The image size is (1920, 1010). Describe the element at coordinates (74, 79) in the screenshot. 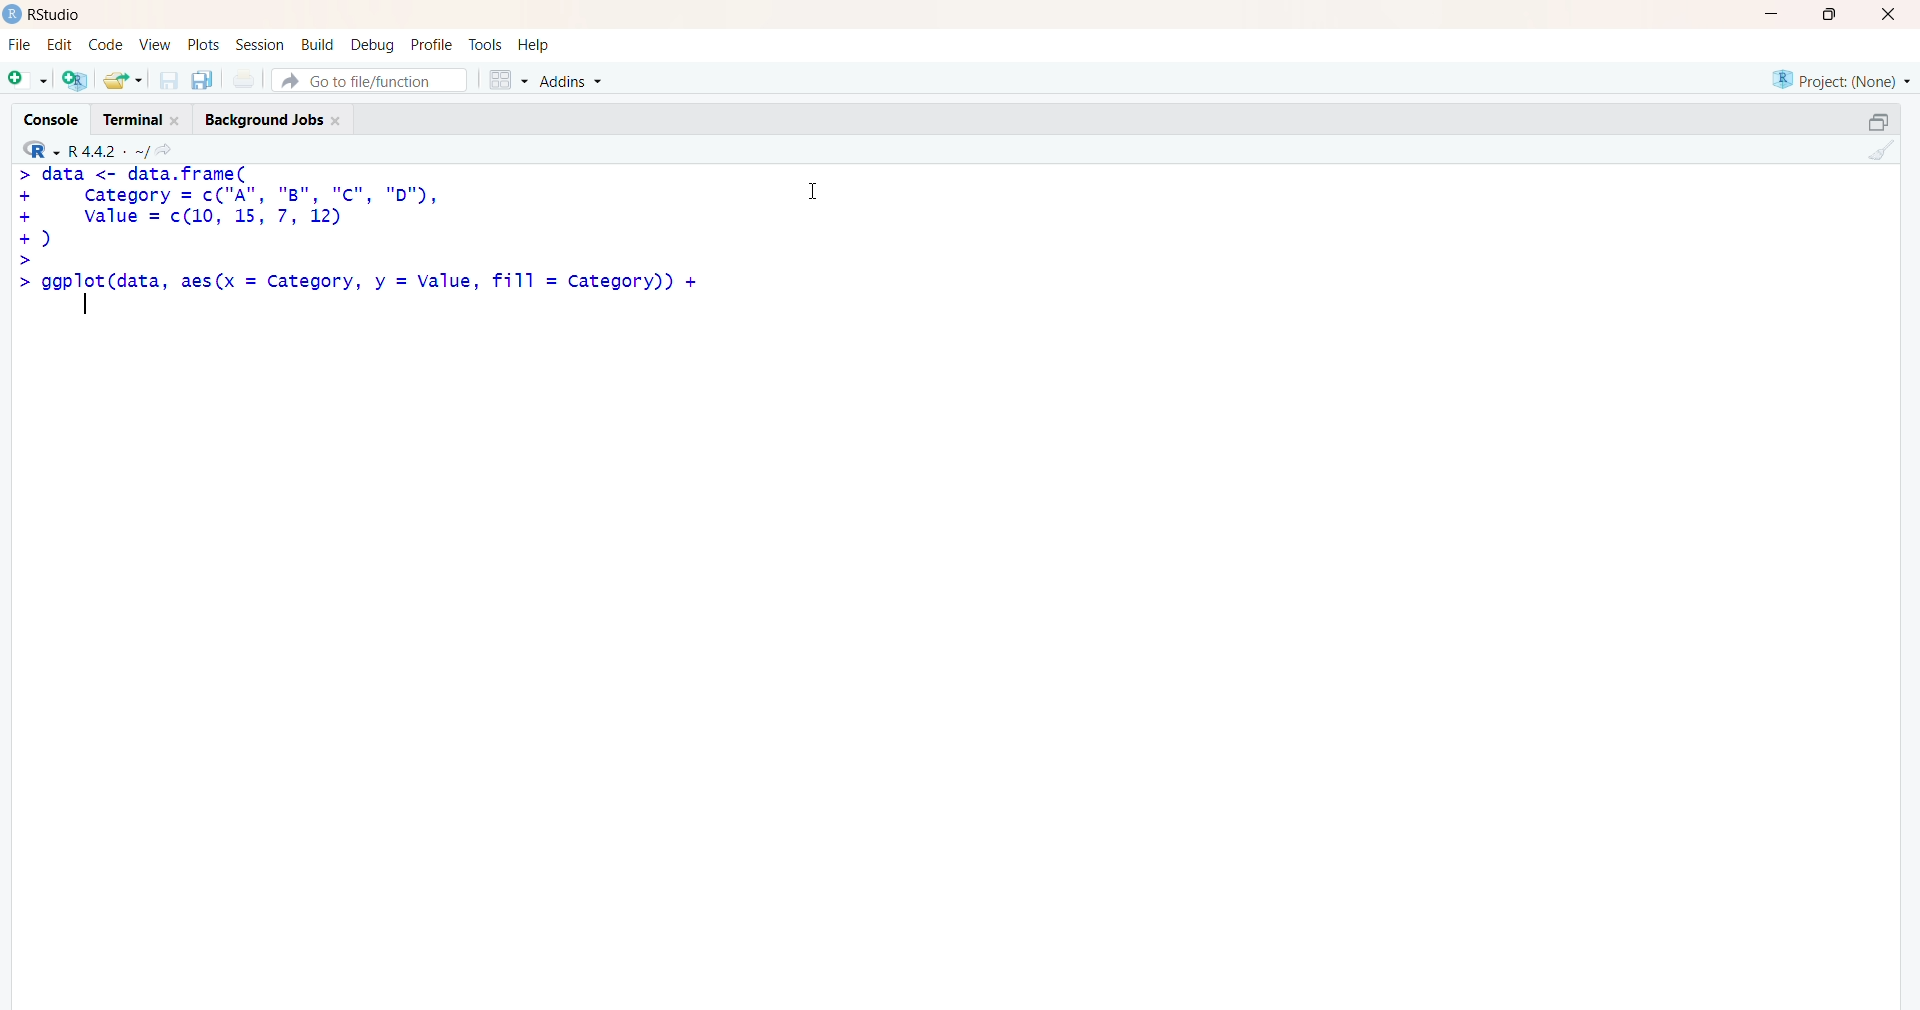

I see `create a project` at that location.